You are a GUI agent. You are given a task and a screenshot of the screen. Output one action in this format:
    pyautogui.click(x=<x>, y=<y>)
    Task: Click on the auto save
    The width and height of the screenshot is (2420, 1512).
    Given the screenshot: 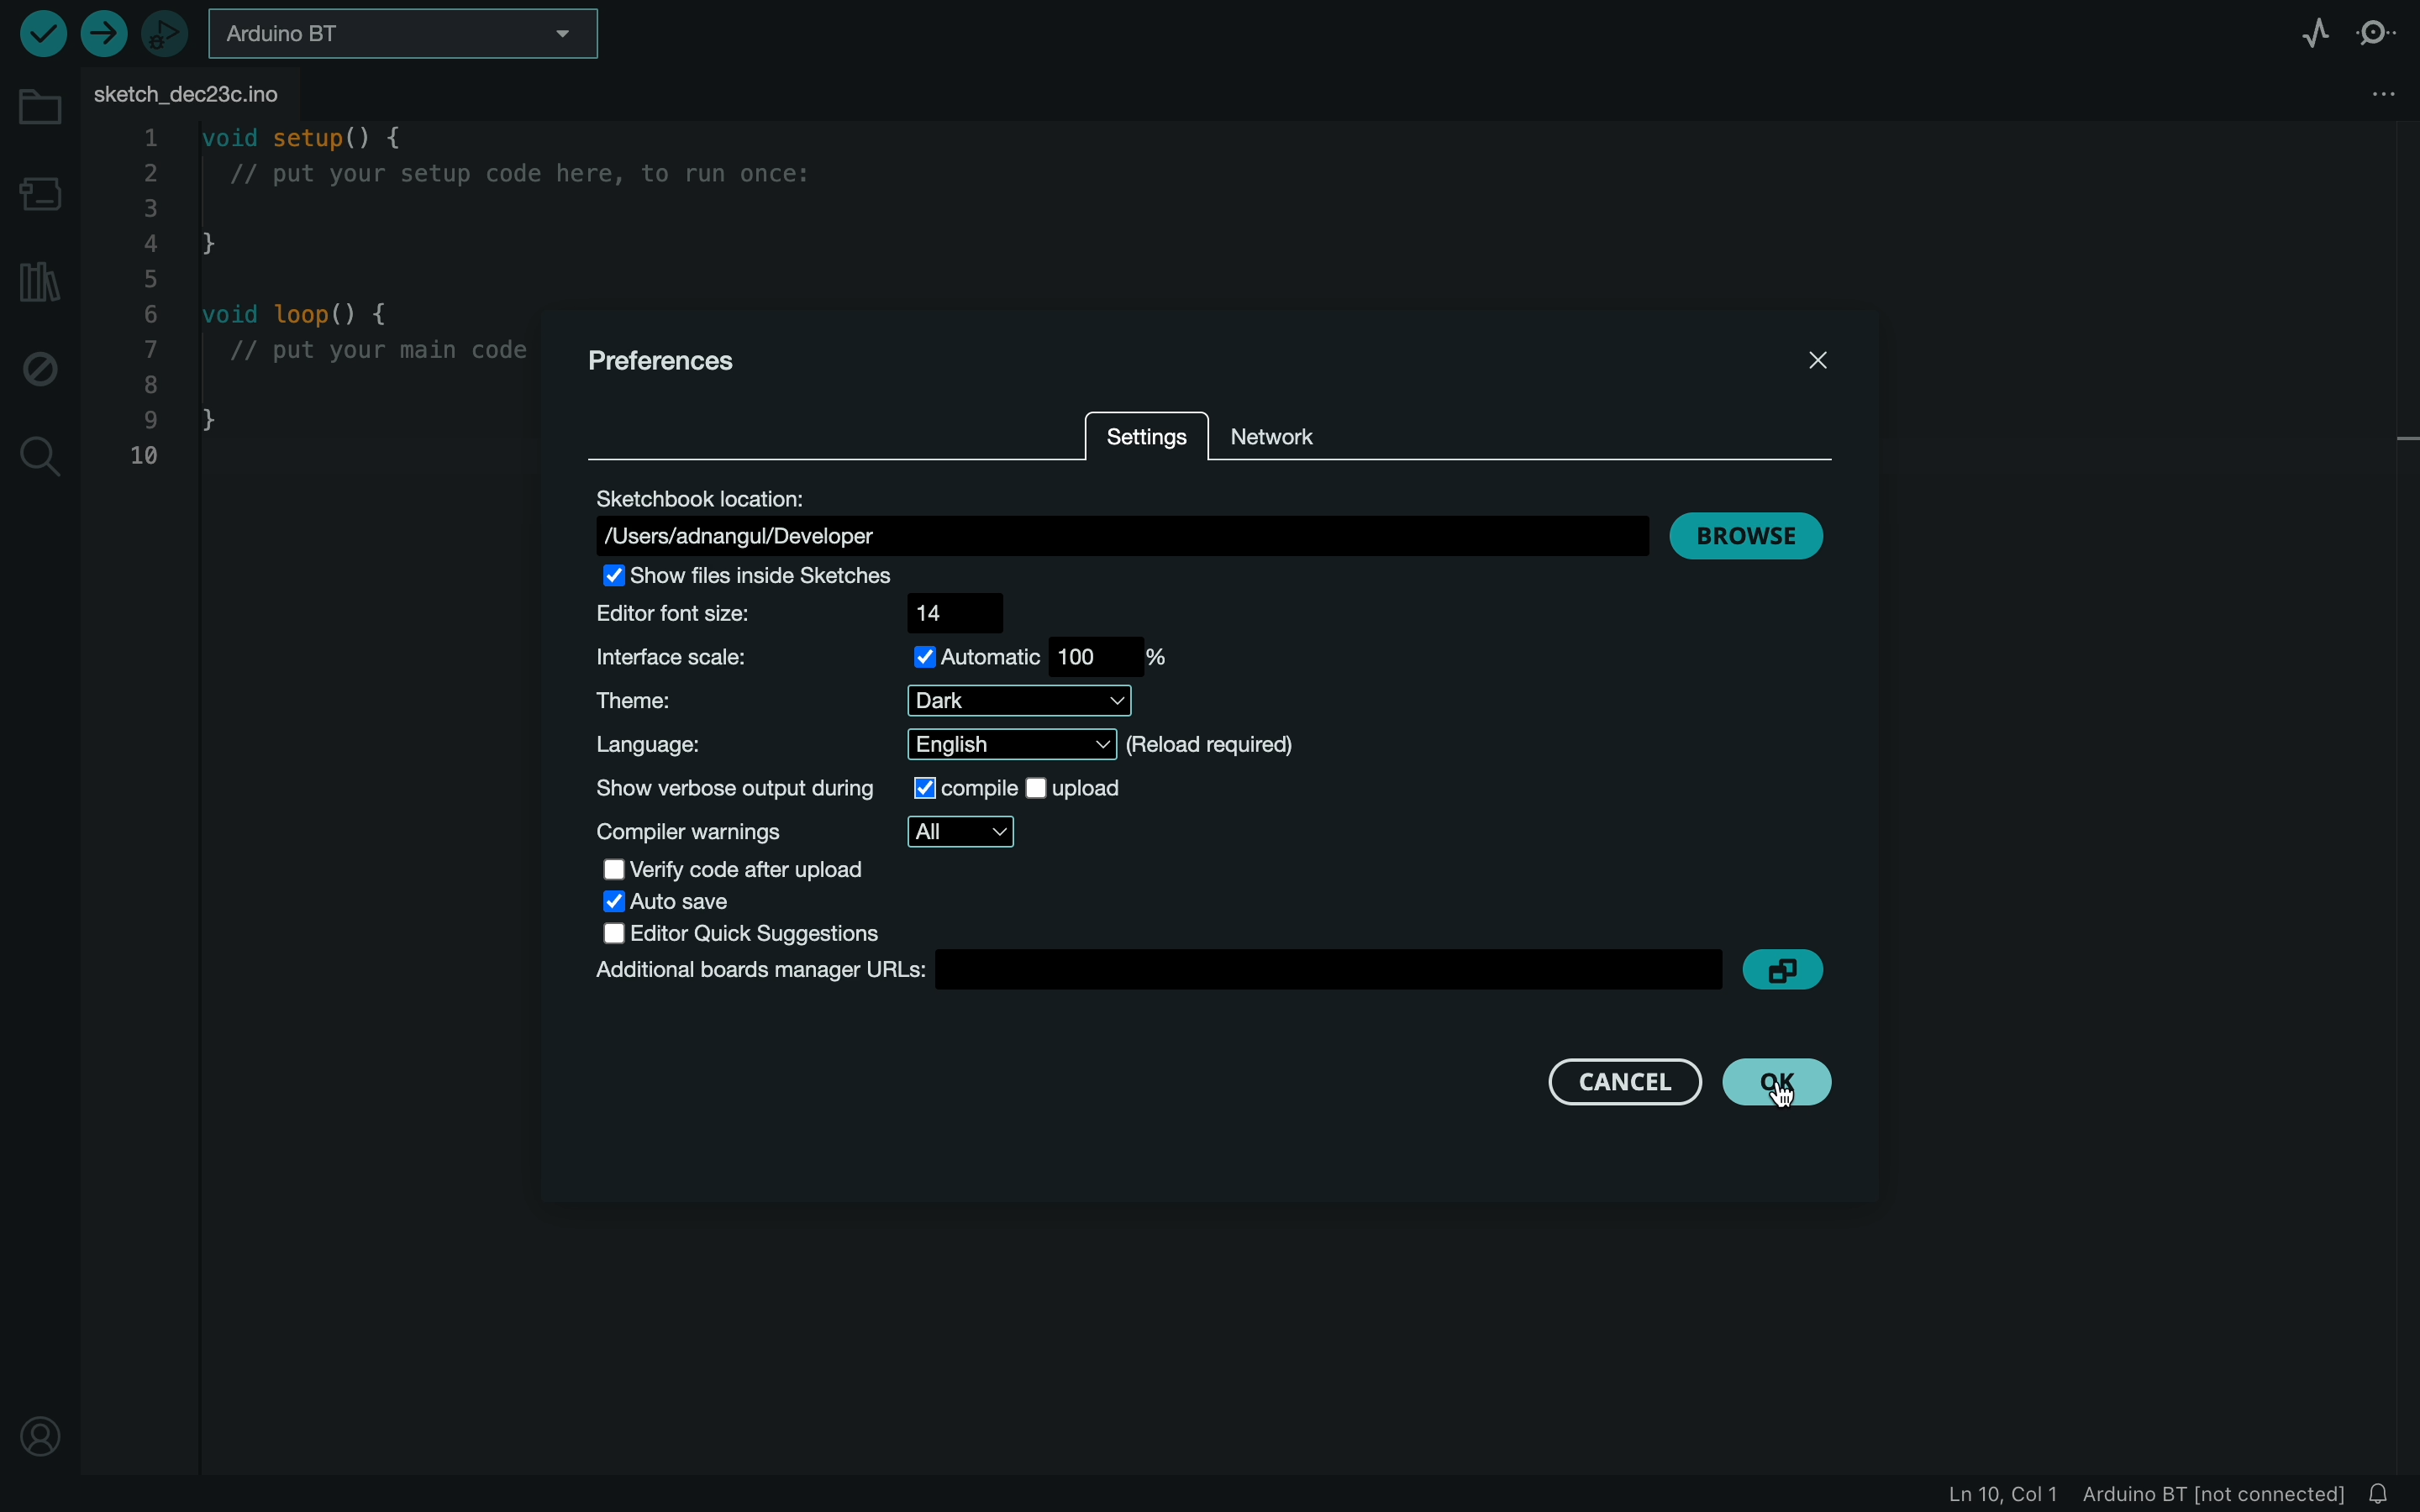 What is the action you would take?
    pyautogui.click(x=672, y=901)
    